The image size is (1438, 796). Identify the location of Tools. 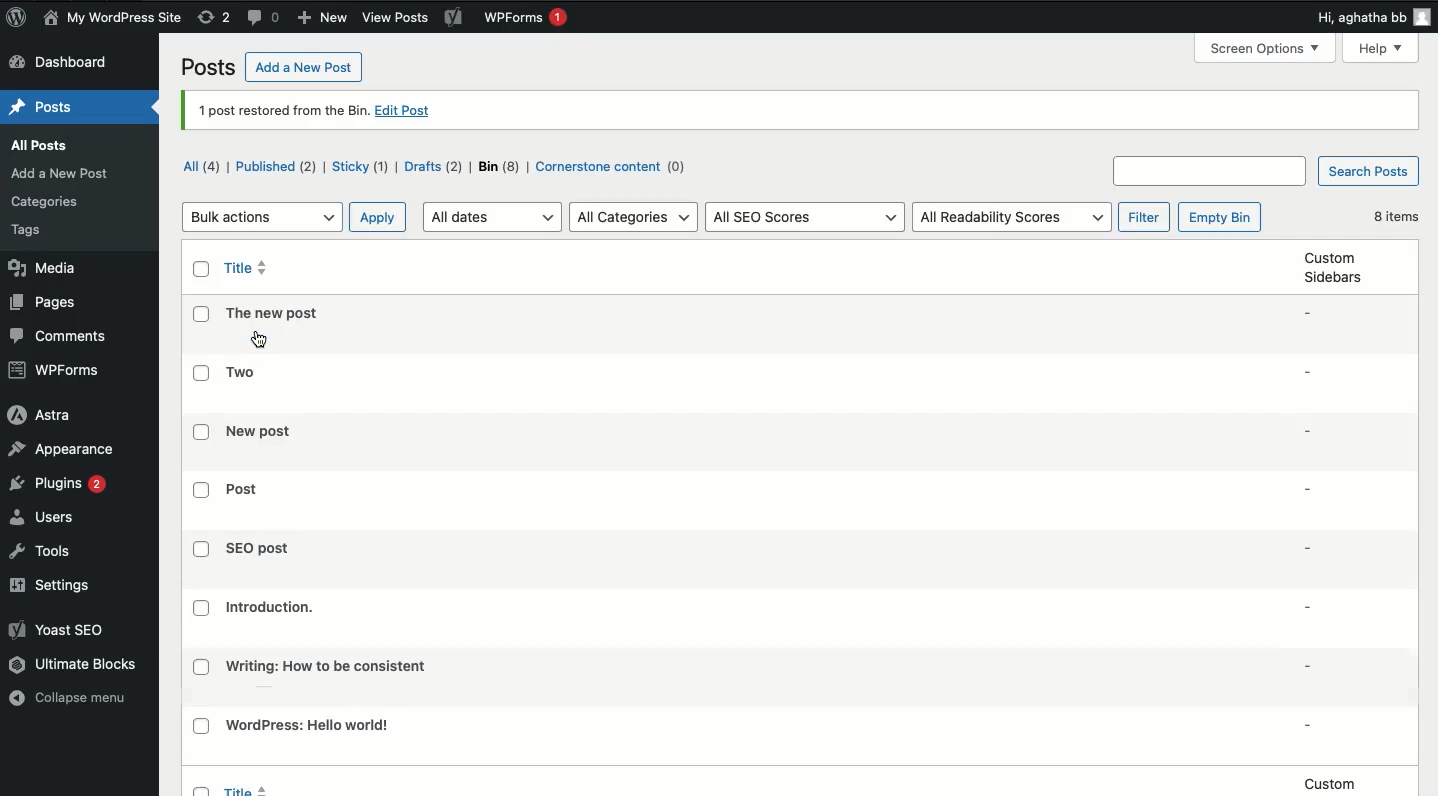
(40, 551).